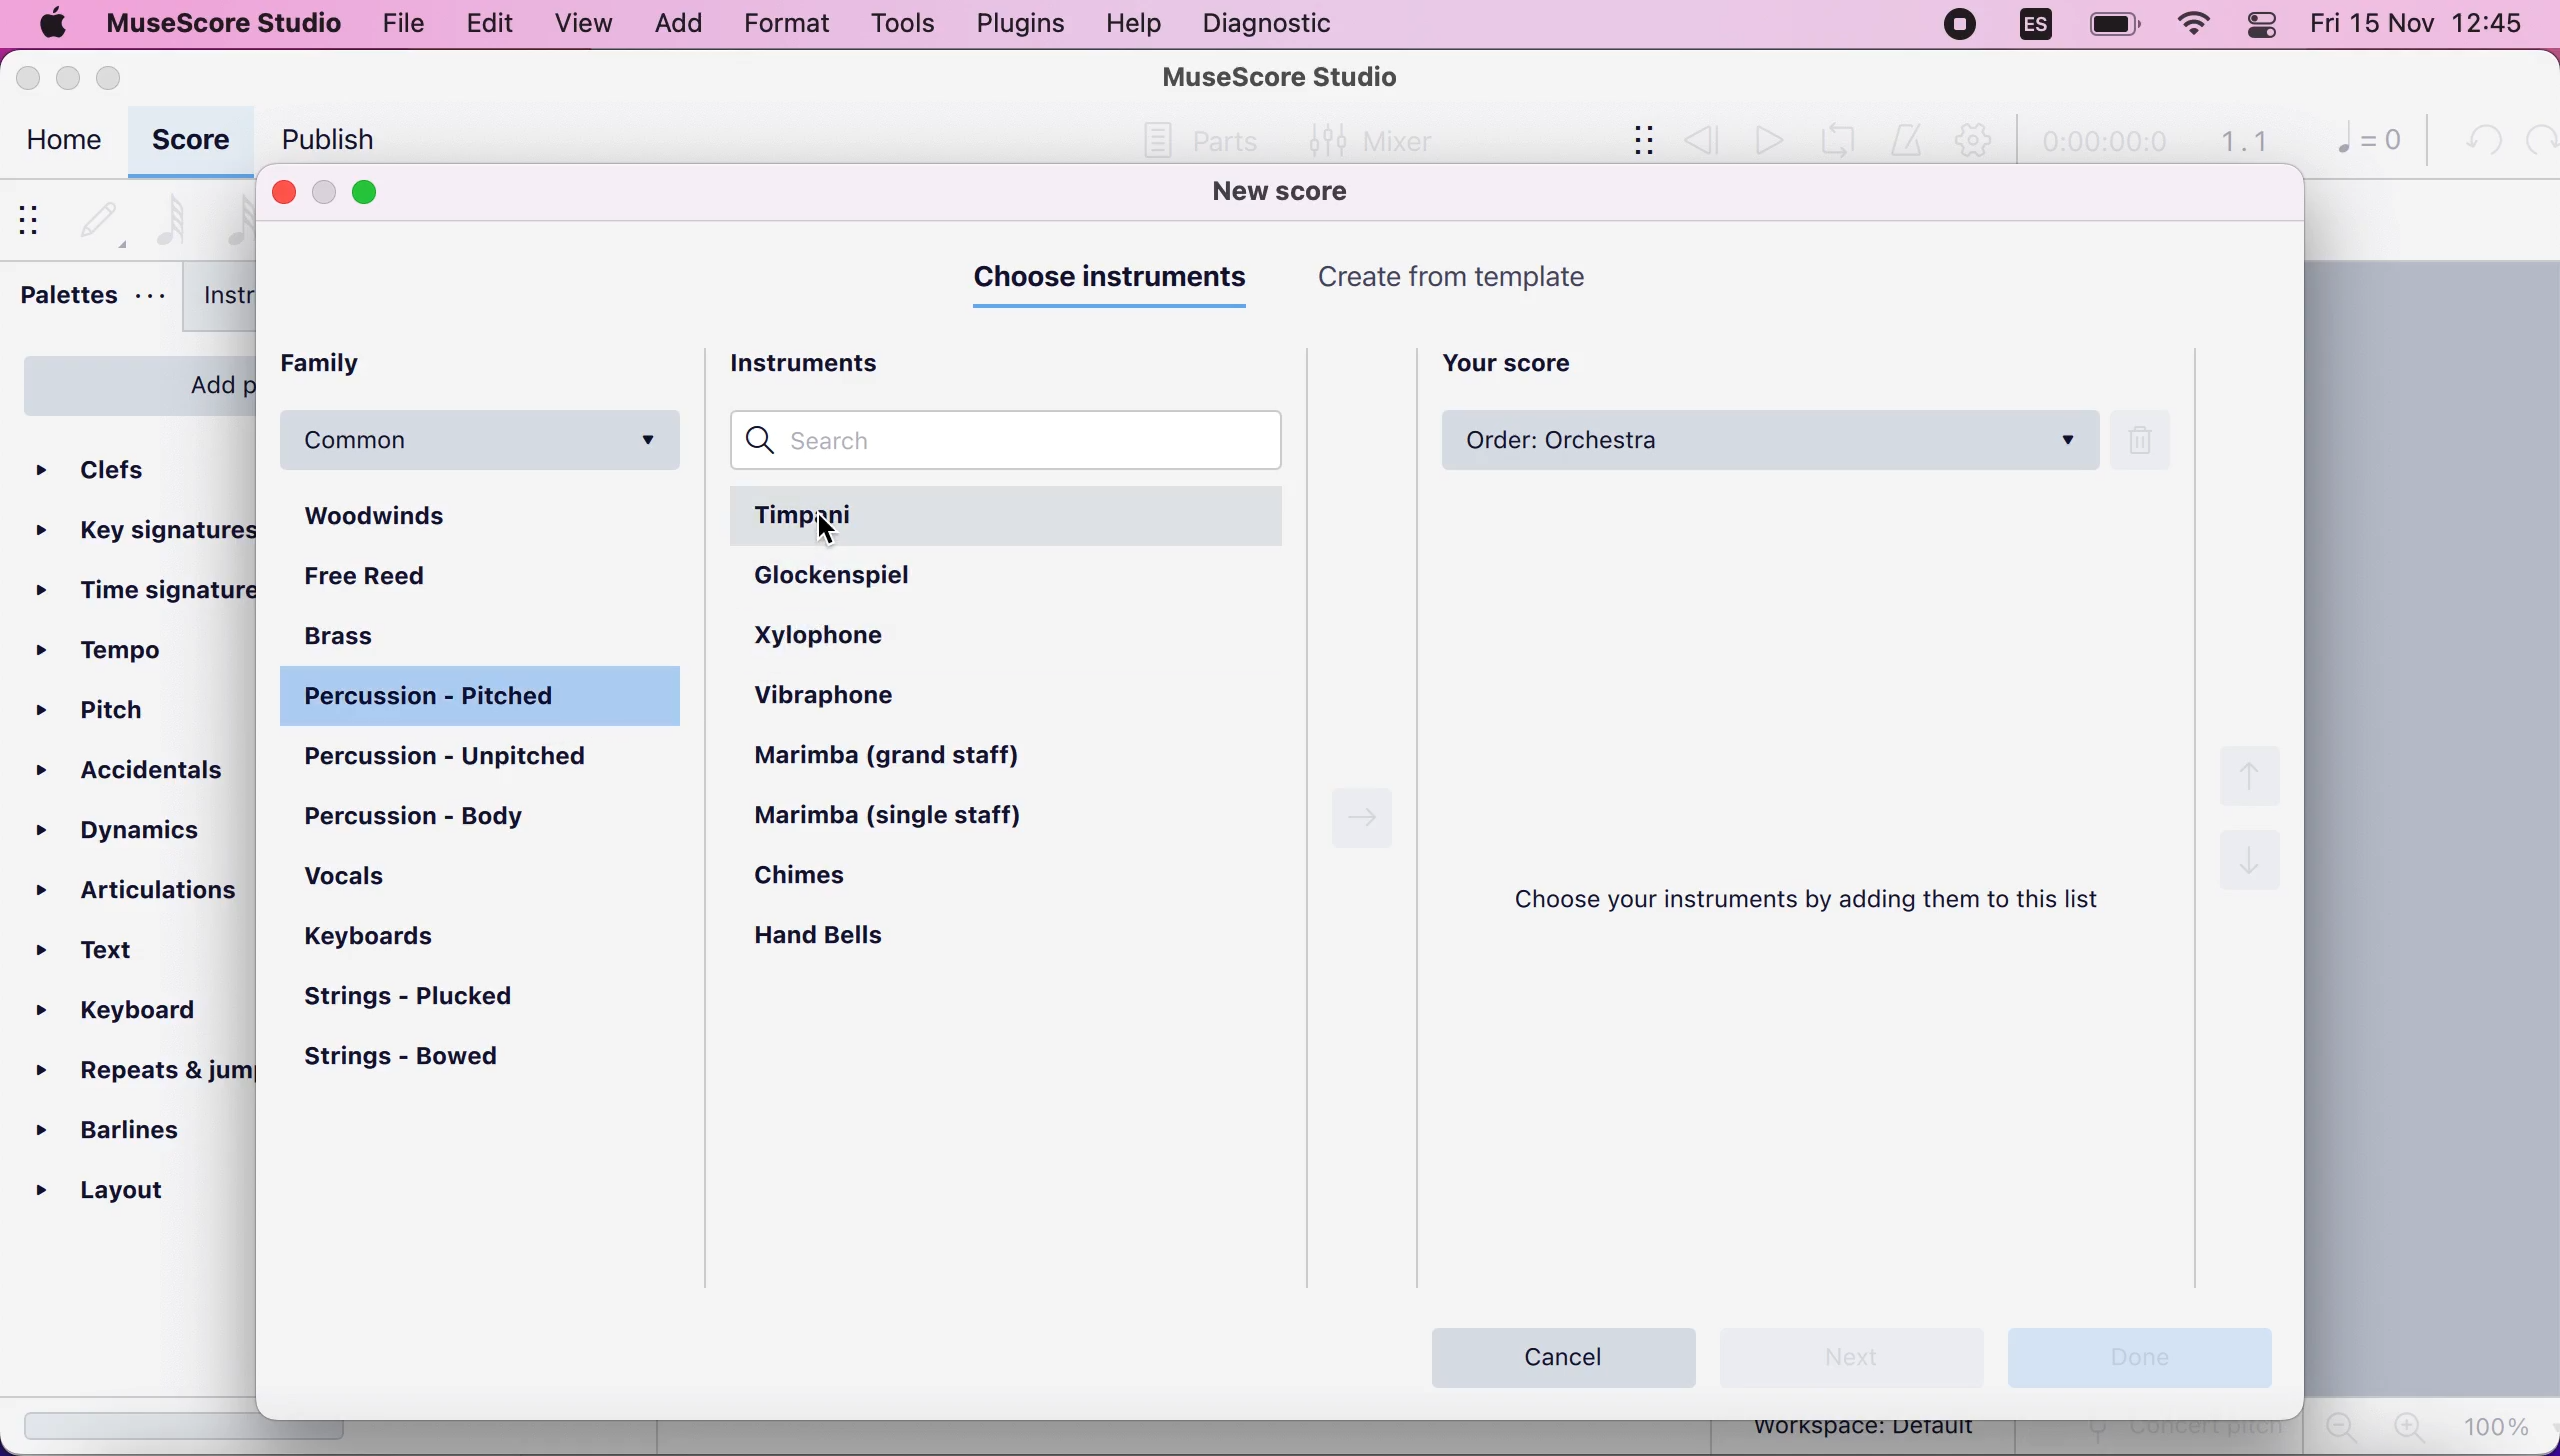  I want to click on 0, so click(2360, 144).